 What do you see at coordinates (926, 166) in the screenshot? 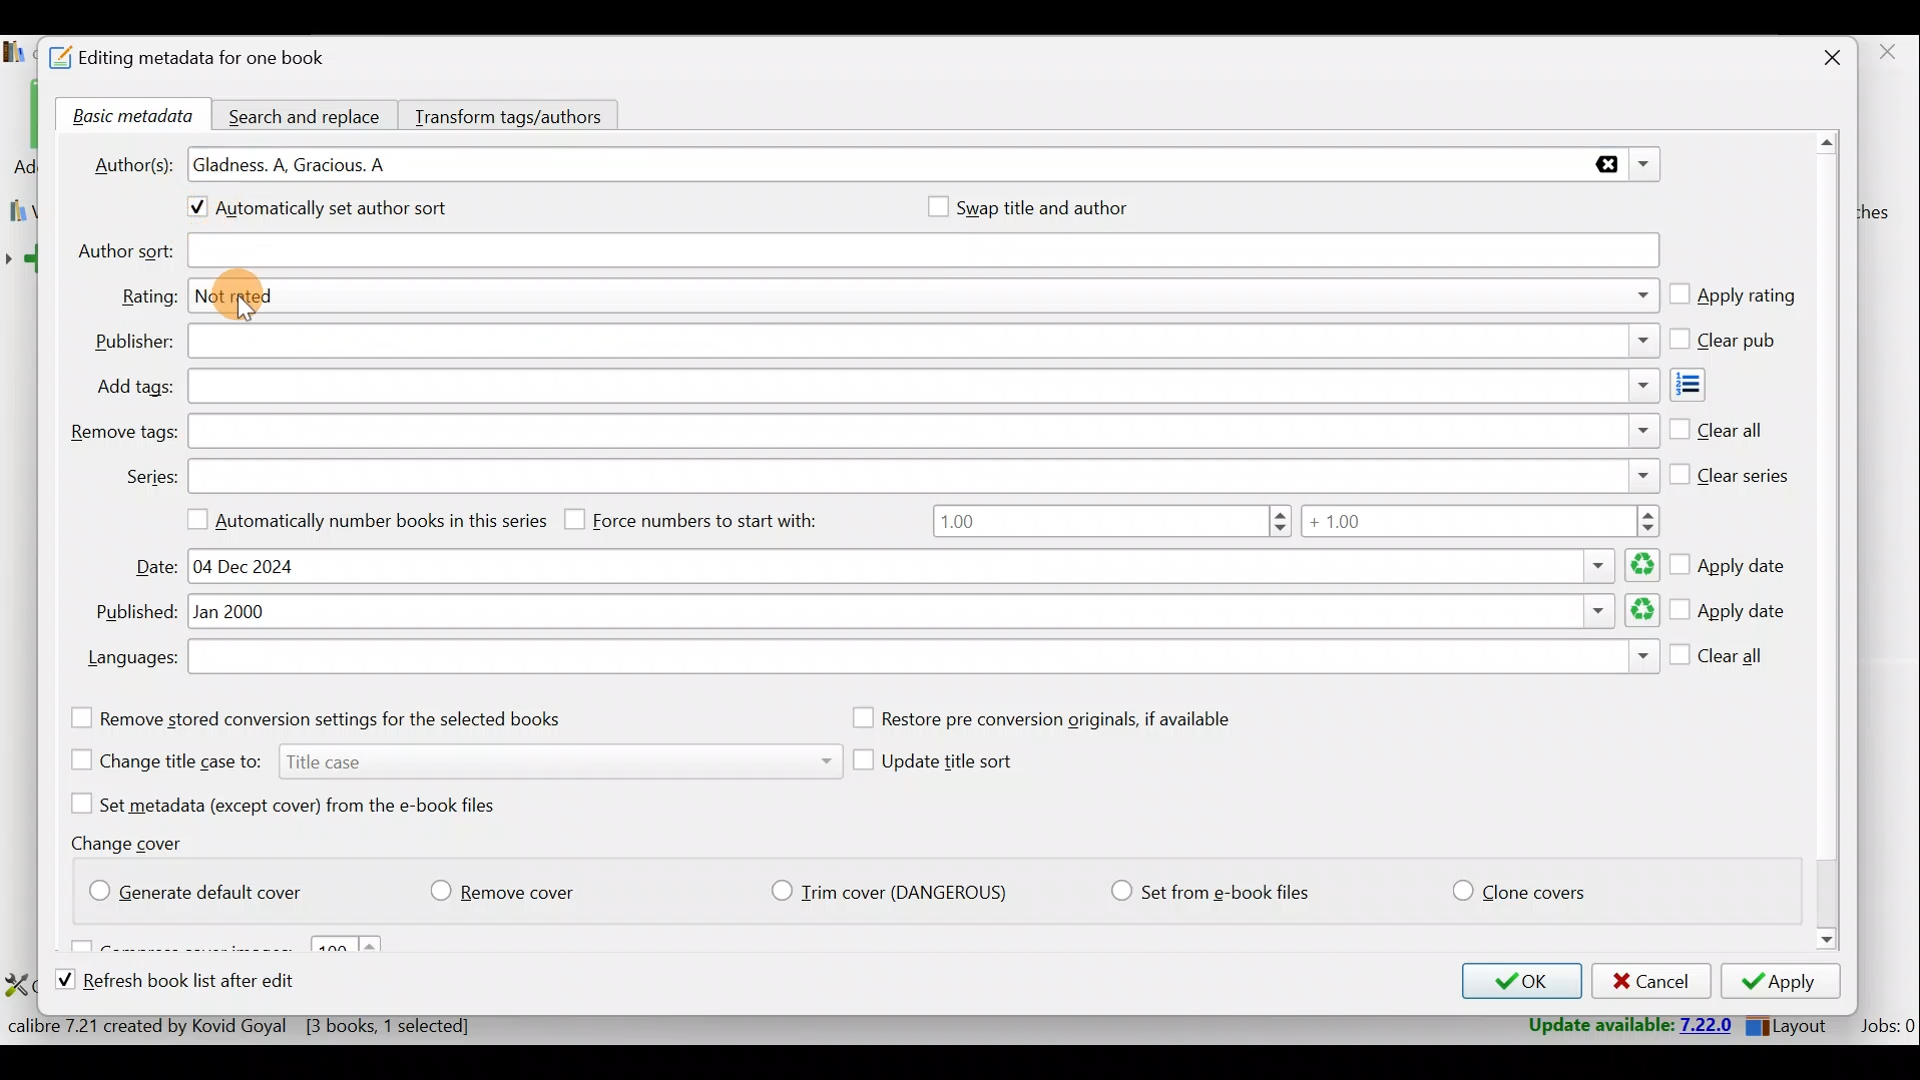
I see `Authors` at bounding box center [926, 166].